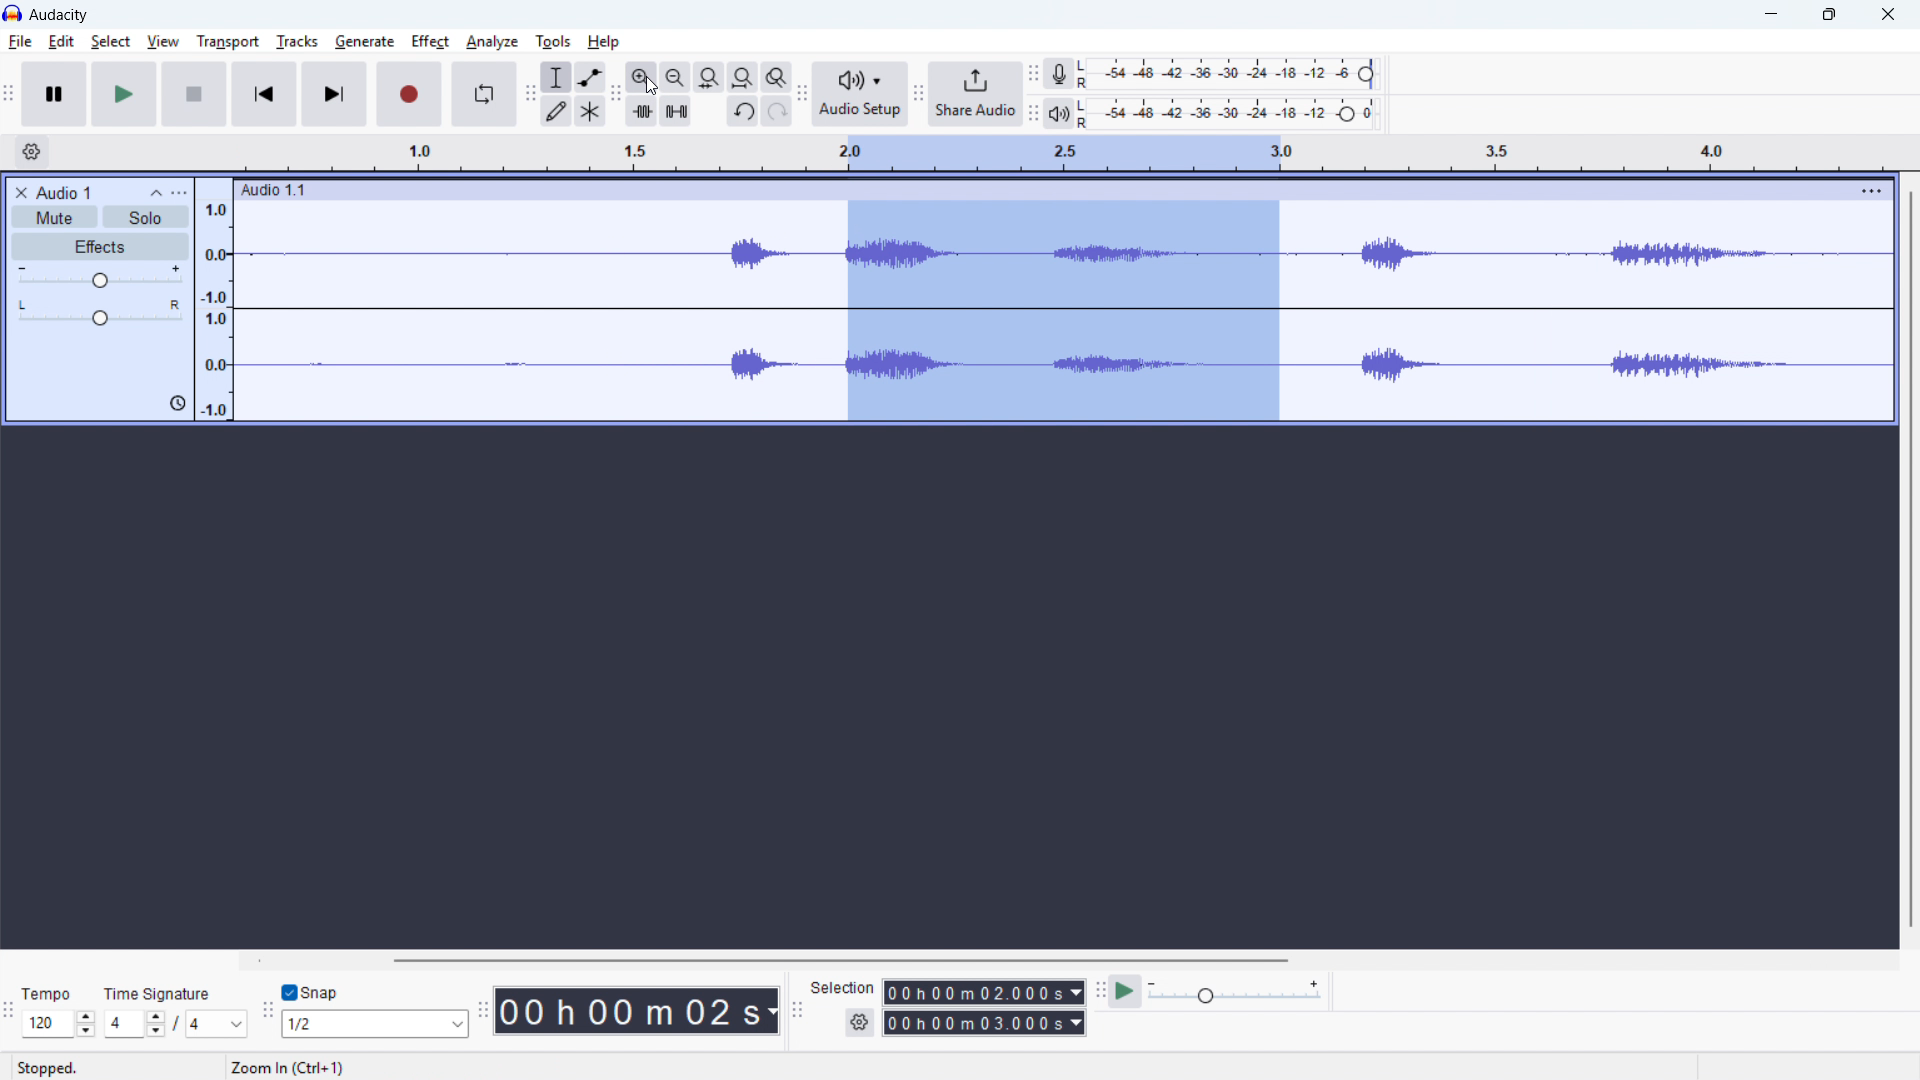 This screenshot has height=1080, width=1920. I want to click on Horizontal scroll bar, so click(1006, 960).